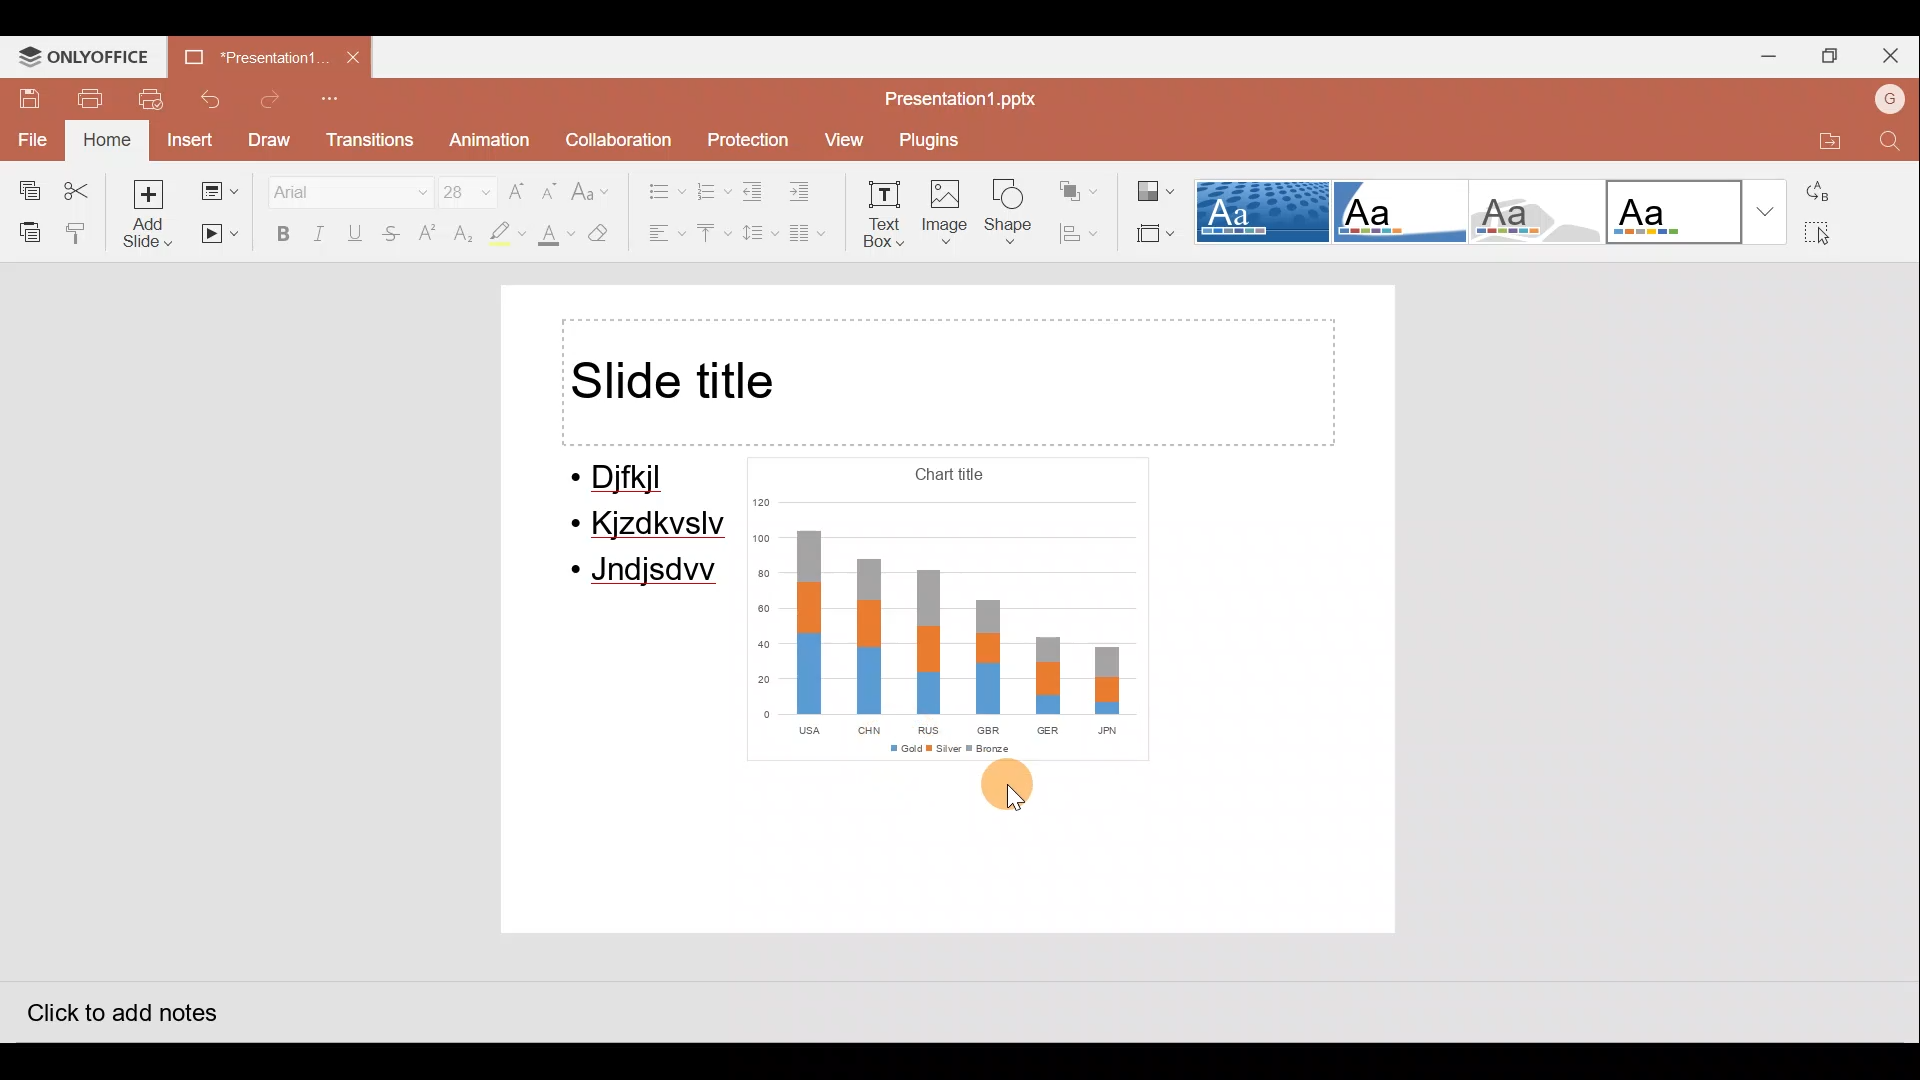 The image size is (1920, 1080). What do you see at coordinates (1768, 212) in the screenshot?
I see `More theme` at bounding box center [1768, 212].